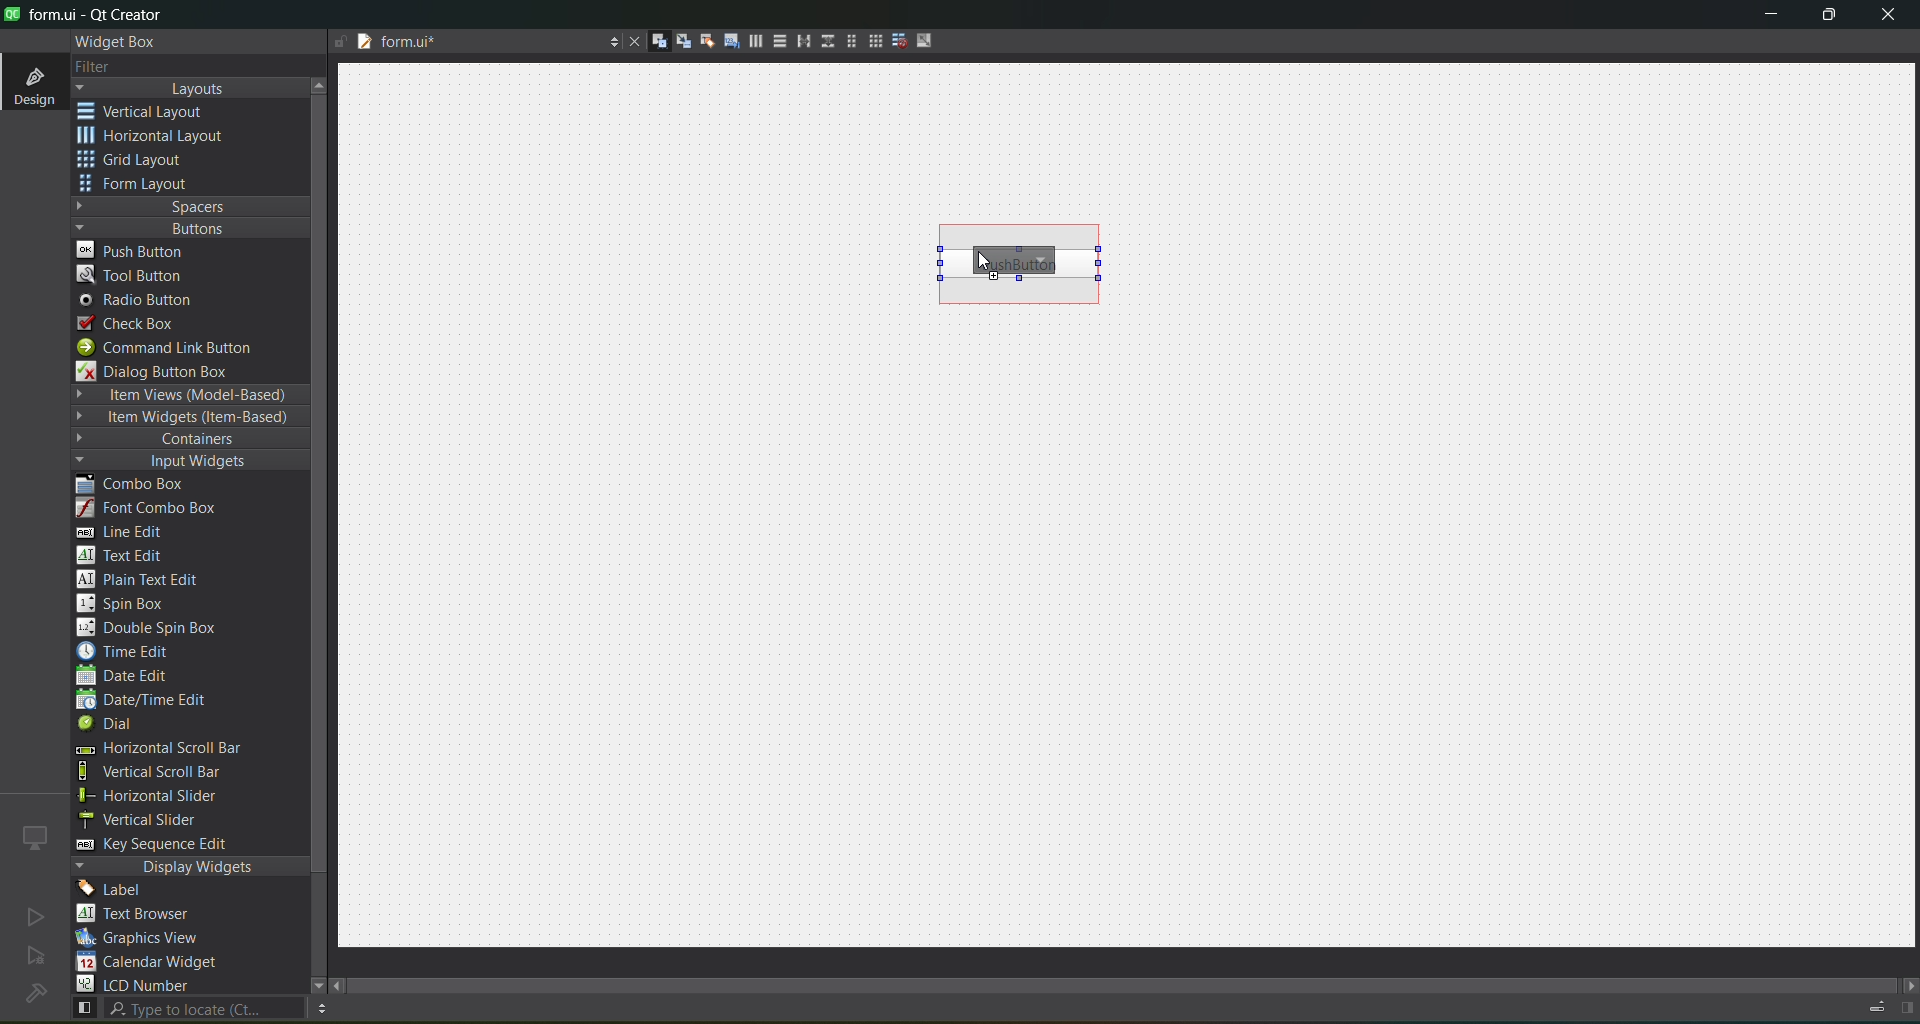 This screenshot has width=1920, height=1024. What do you see at coordinates (724, 44) in the screenshot?
I see `edit tab` at bounding box center [724, 44].